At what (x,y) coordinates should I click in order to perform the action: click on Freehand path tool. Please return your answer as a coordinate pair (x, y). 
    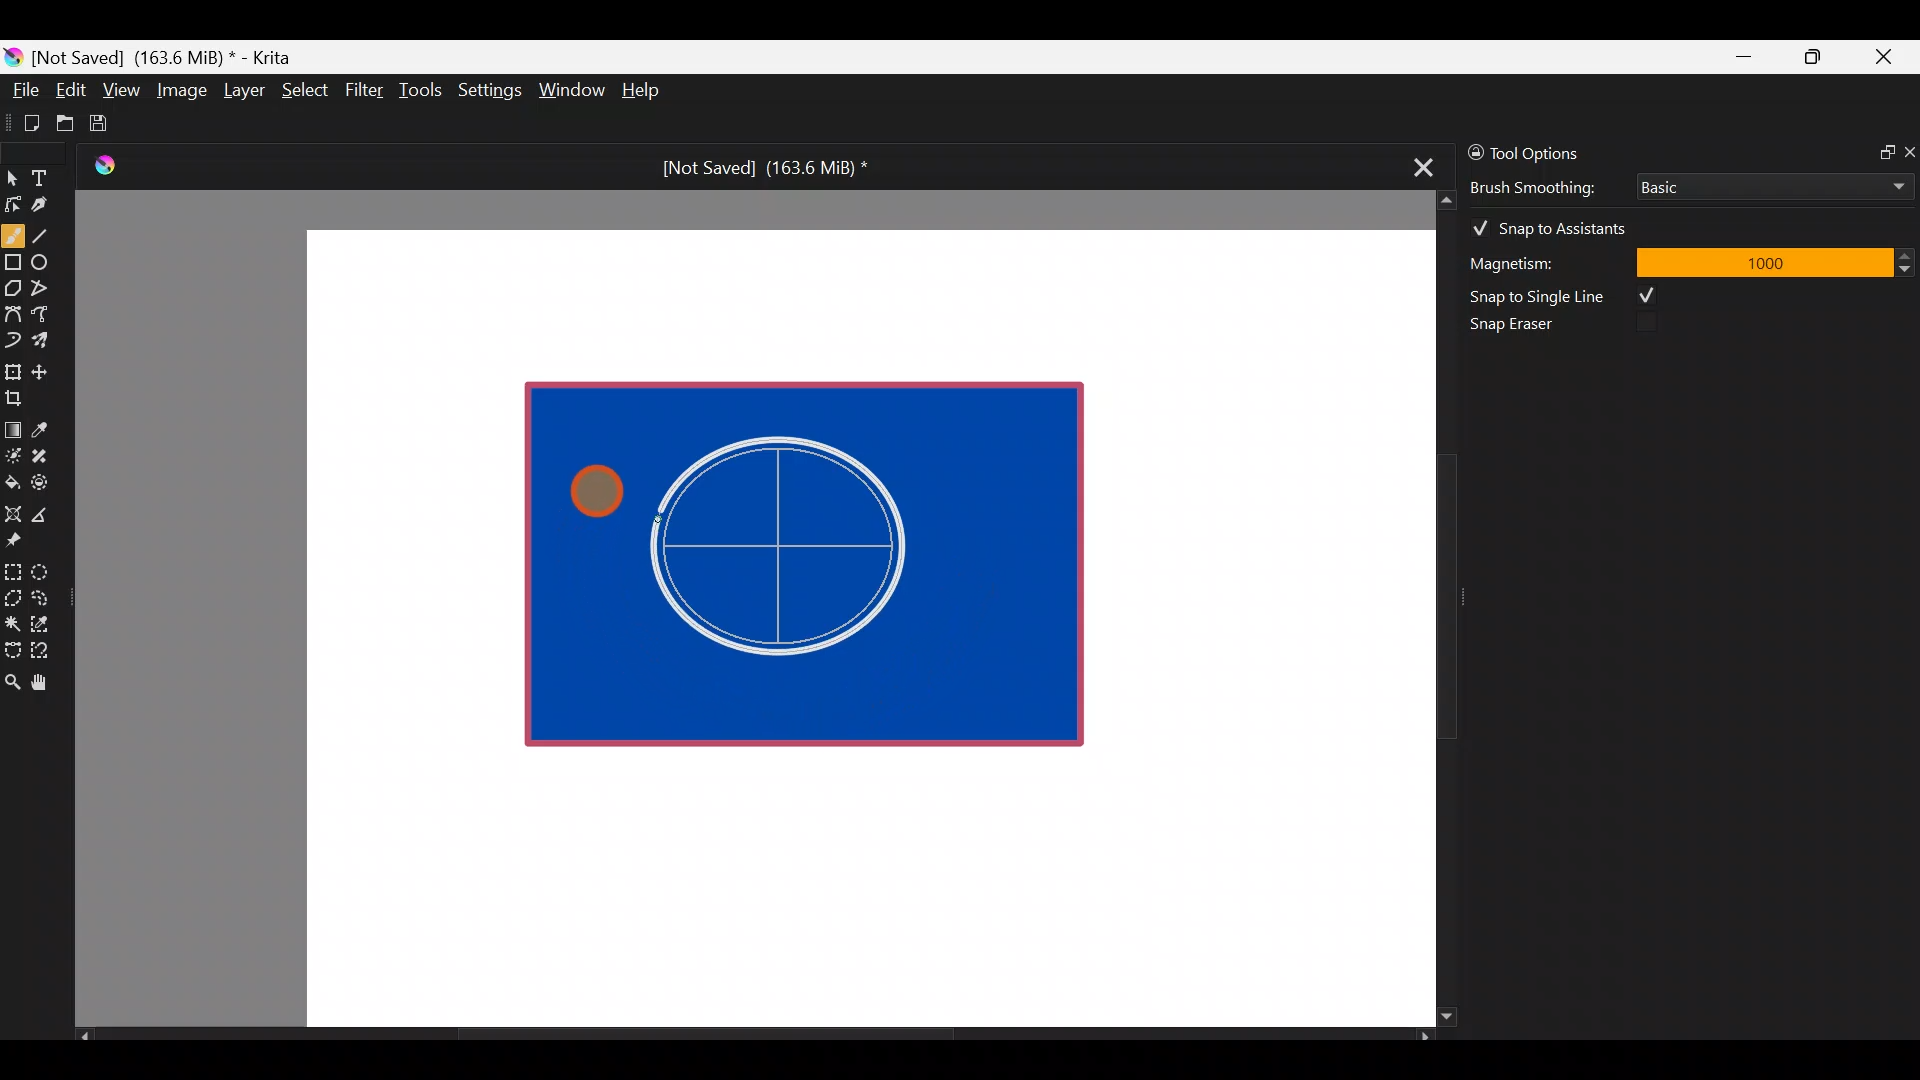
    Looking at the image, I should click on (50, 316).